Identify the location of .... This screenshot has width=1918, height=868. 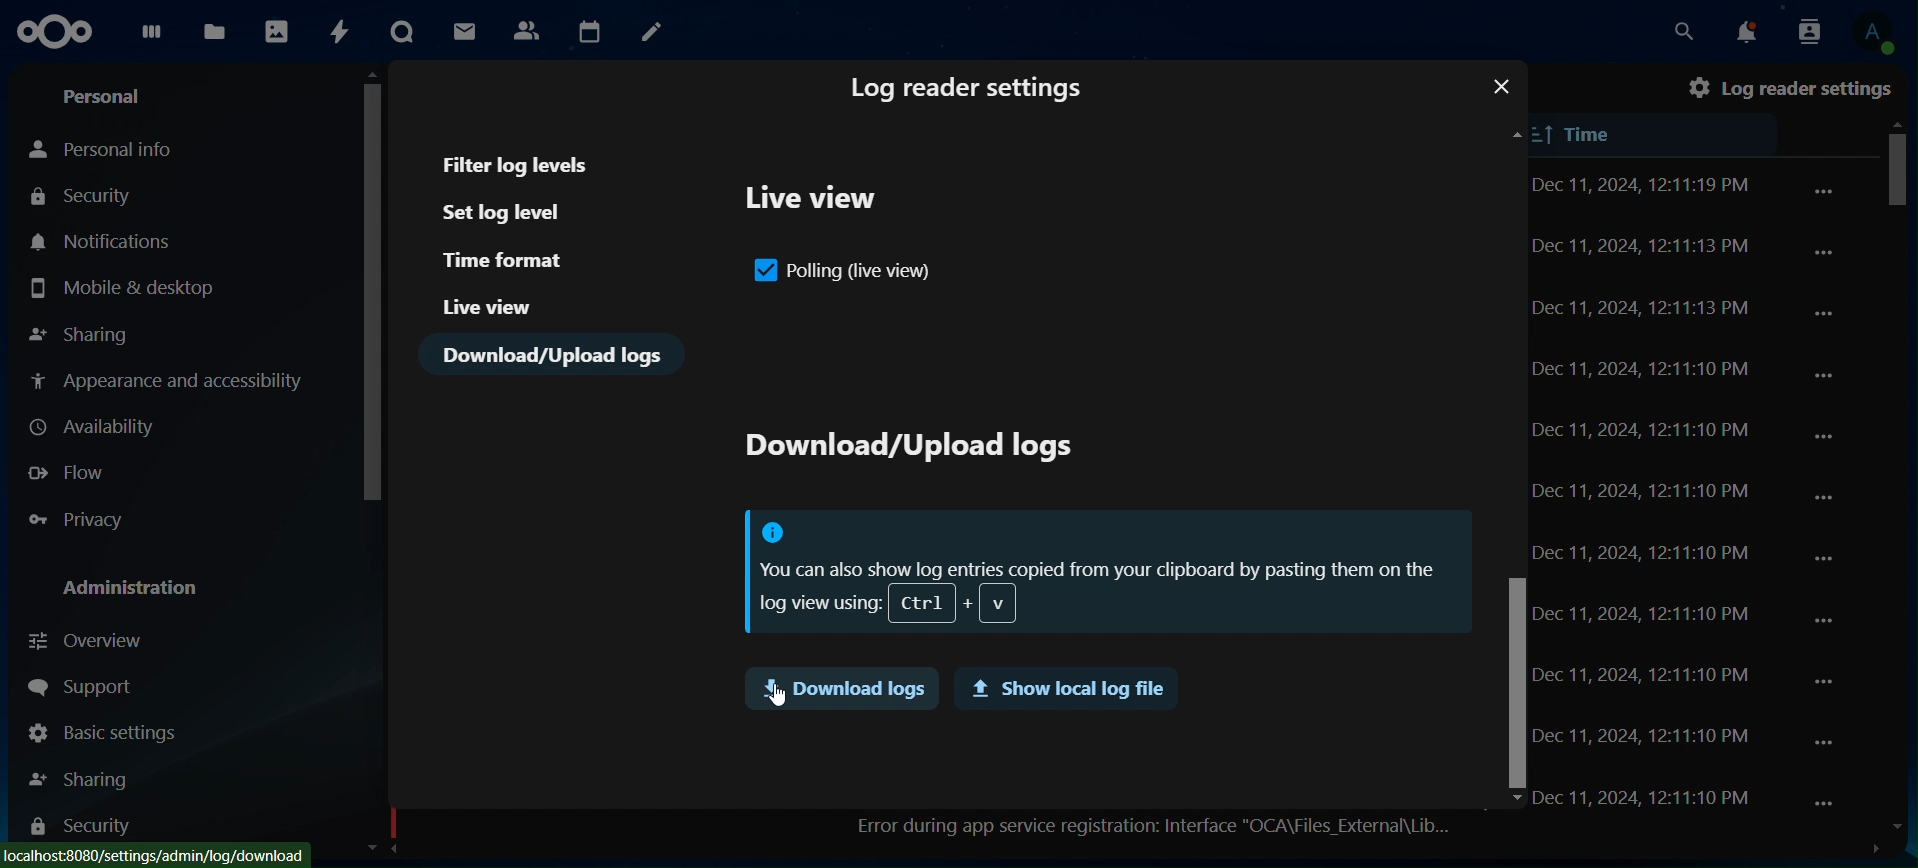
(1828, 558).